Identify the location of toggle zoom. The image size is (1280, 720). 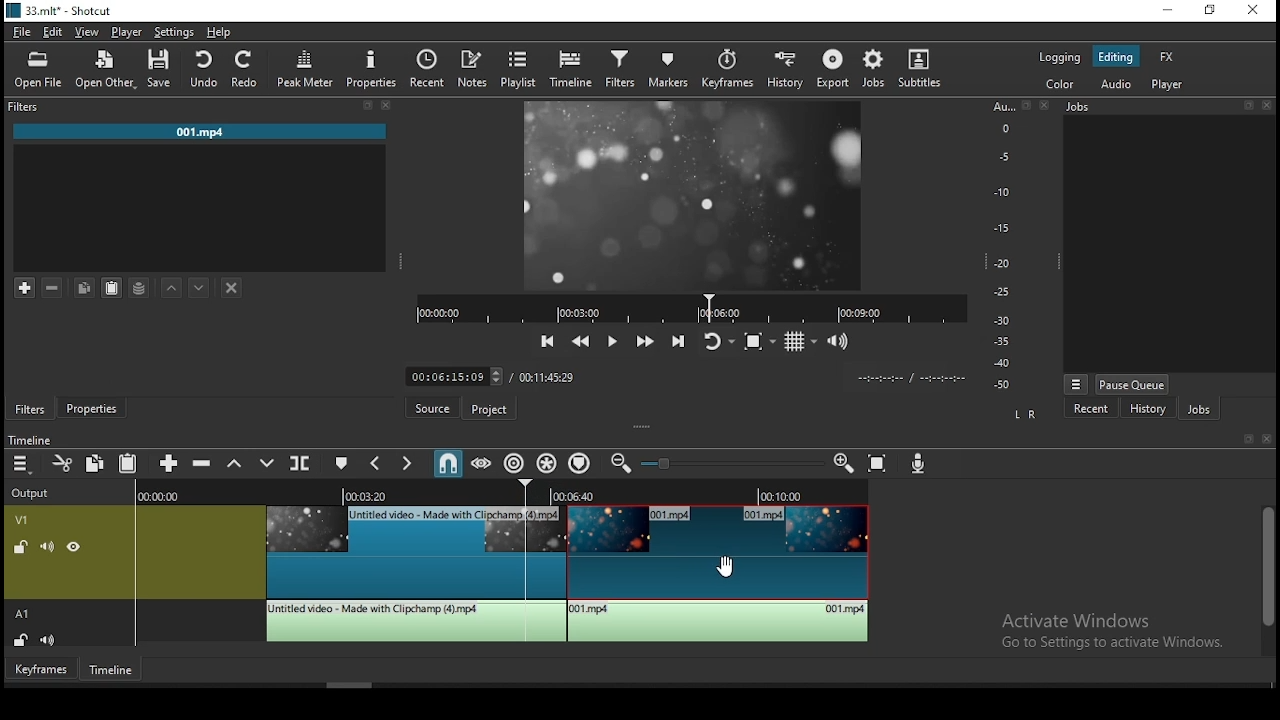
(757, 339).